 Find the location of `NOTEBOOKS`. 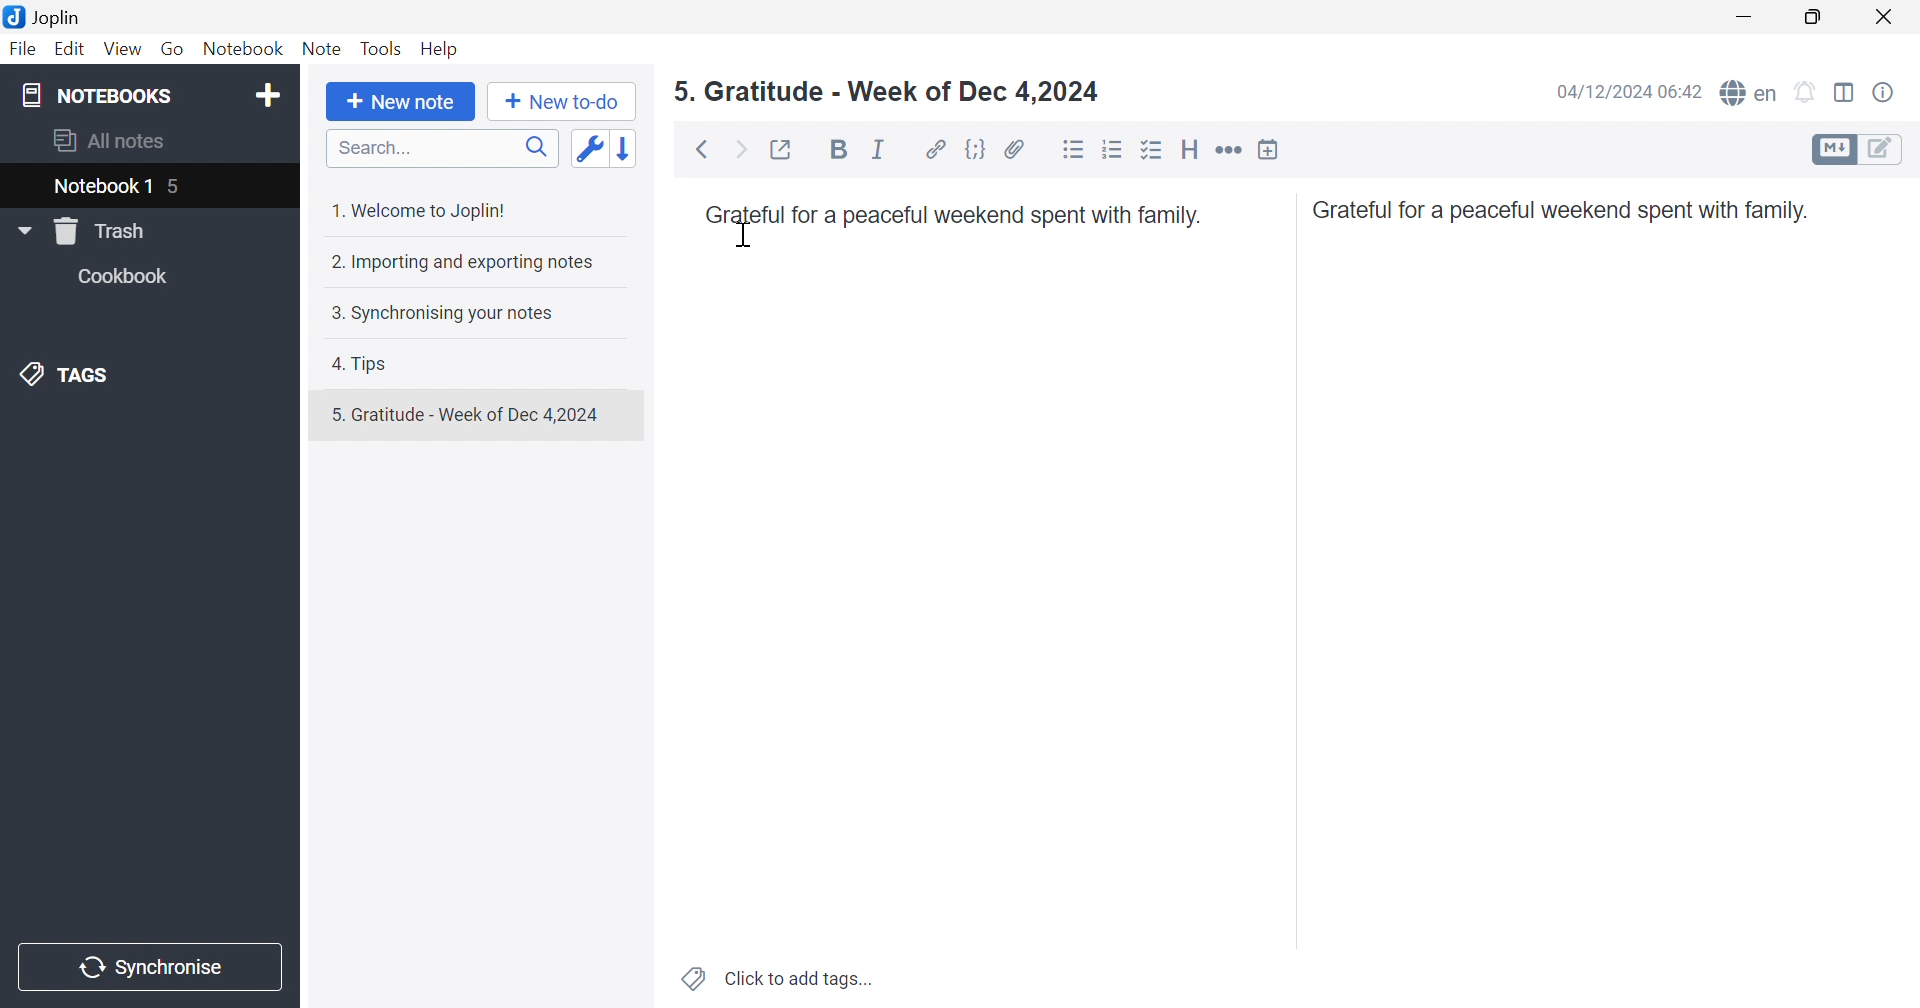

NOTEBOOKS is located at coordinates (93, 94).